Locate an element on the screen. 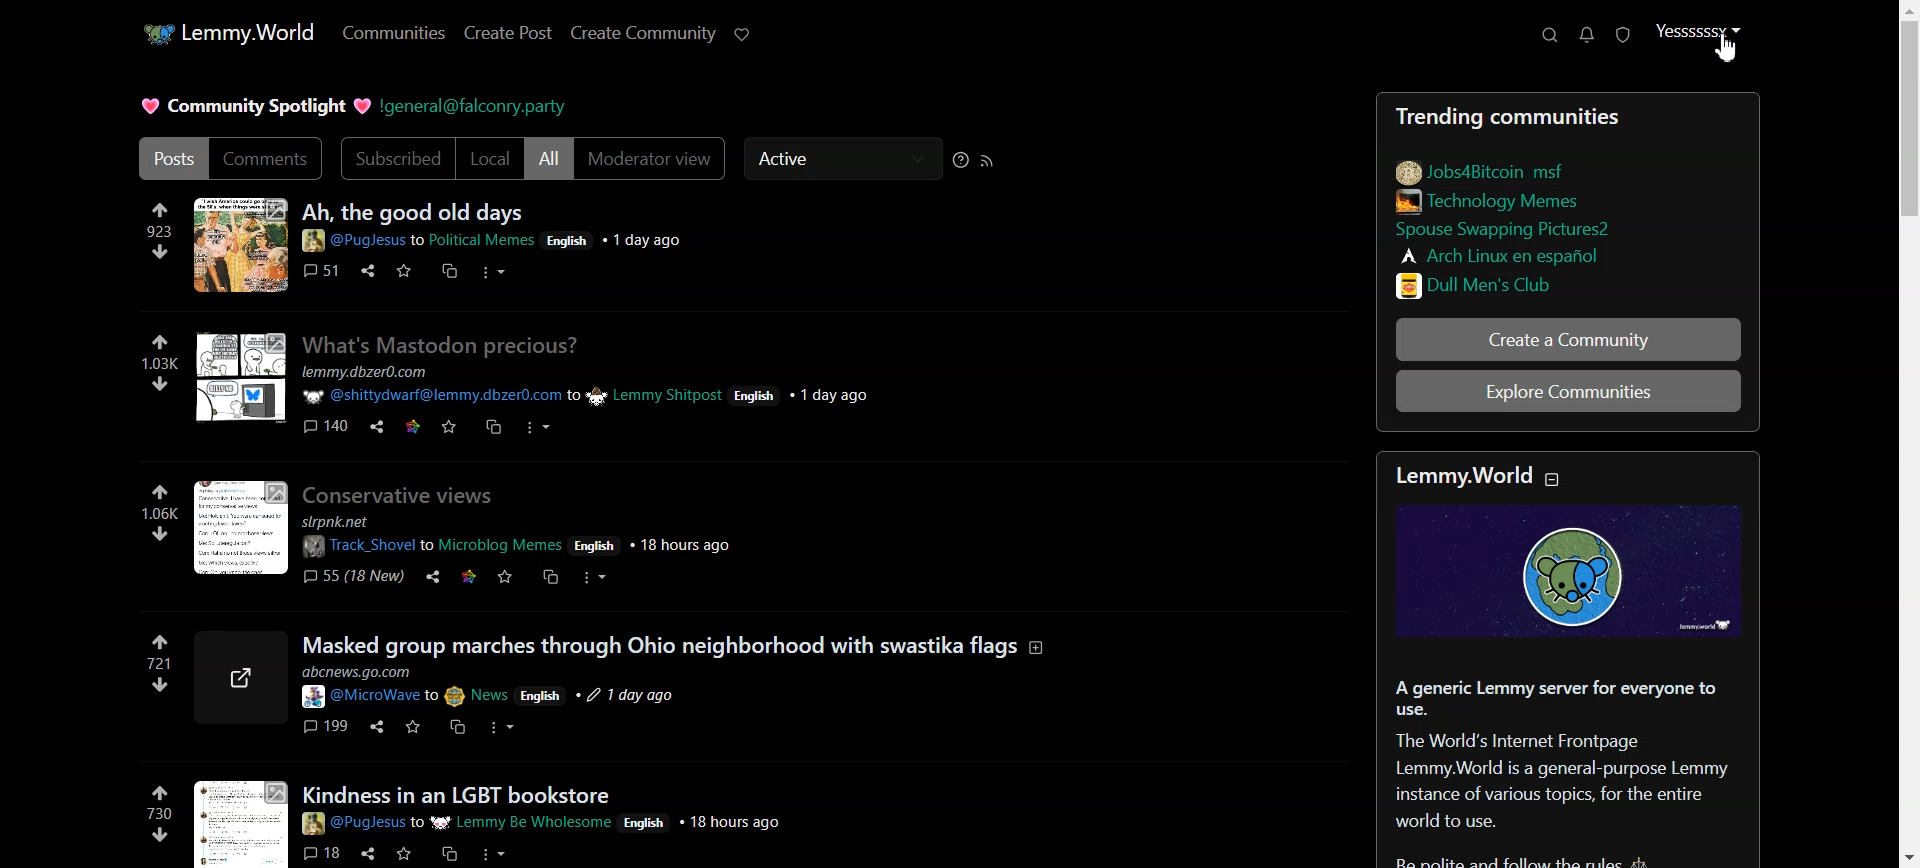 The height and width of the screenshot is (868, 1920). Subscribed is located at coordinates (394, 158).